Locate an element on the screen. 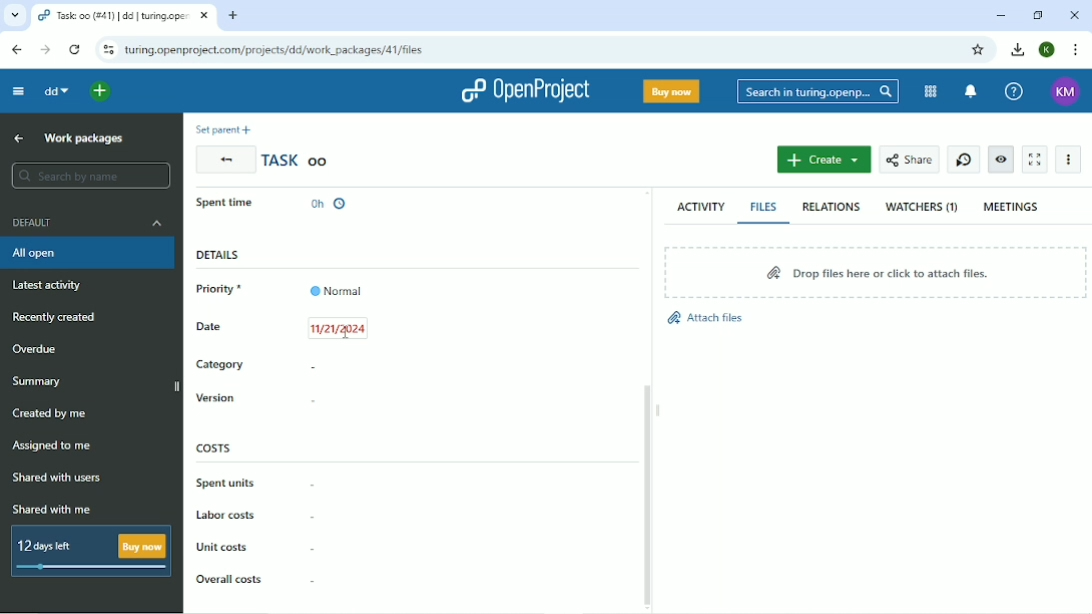 The image size is (1092, 614). dd is located at coordinates (56, 91).